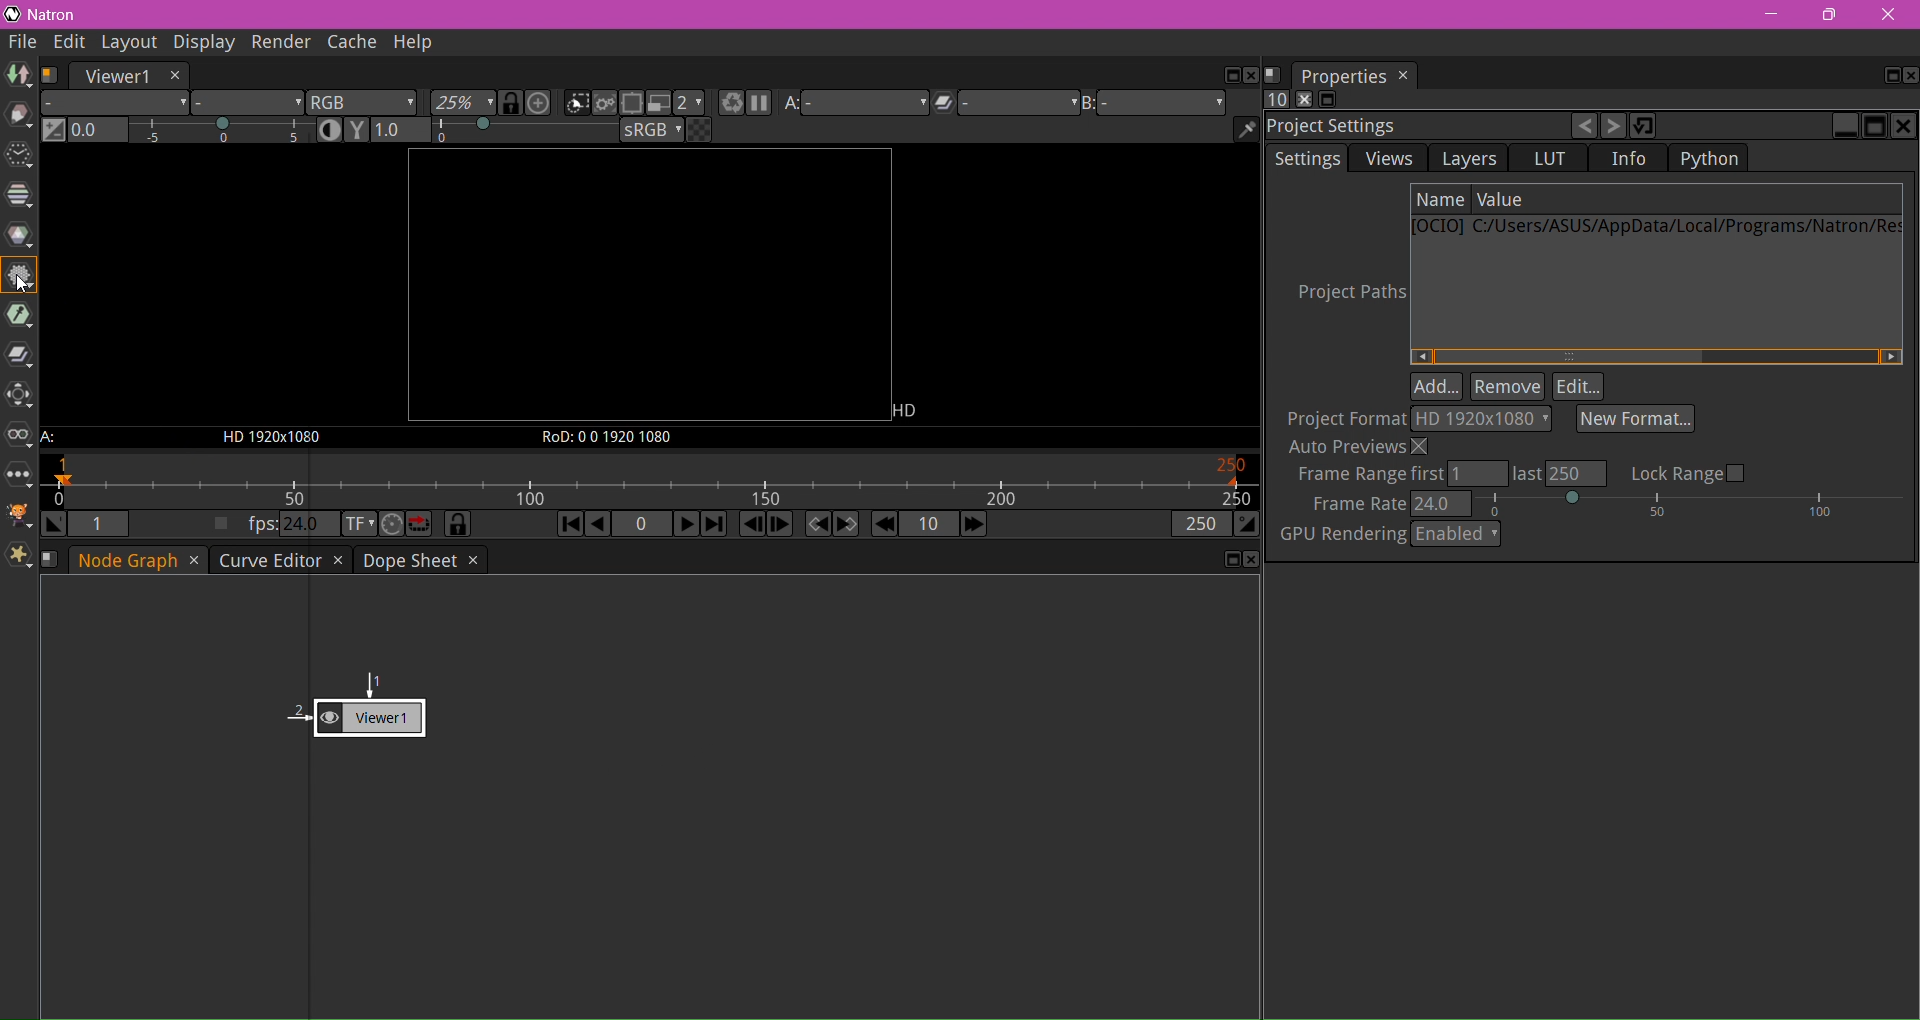 This screenshot has width=1920, height=1020. What do you see at coordinates (20, 439) in the screenshot?
I see `View` at bounding box center [20, 439].